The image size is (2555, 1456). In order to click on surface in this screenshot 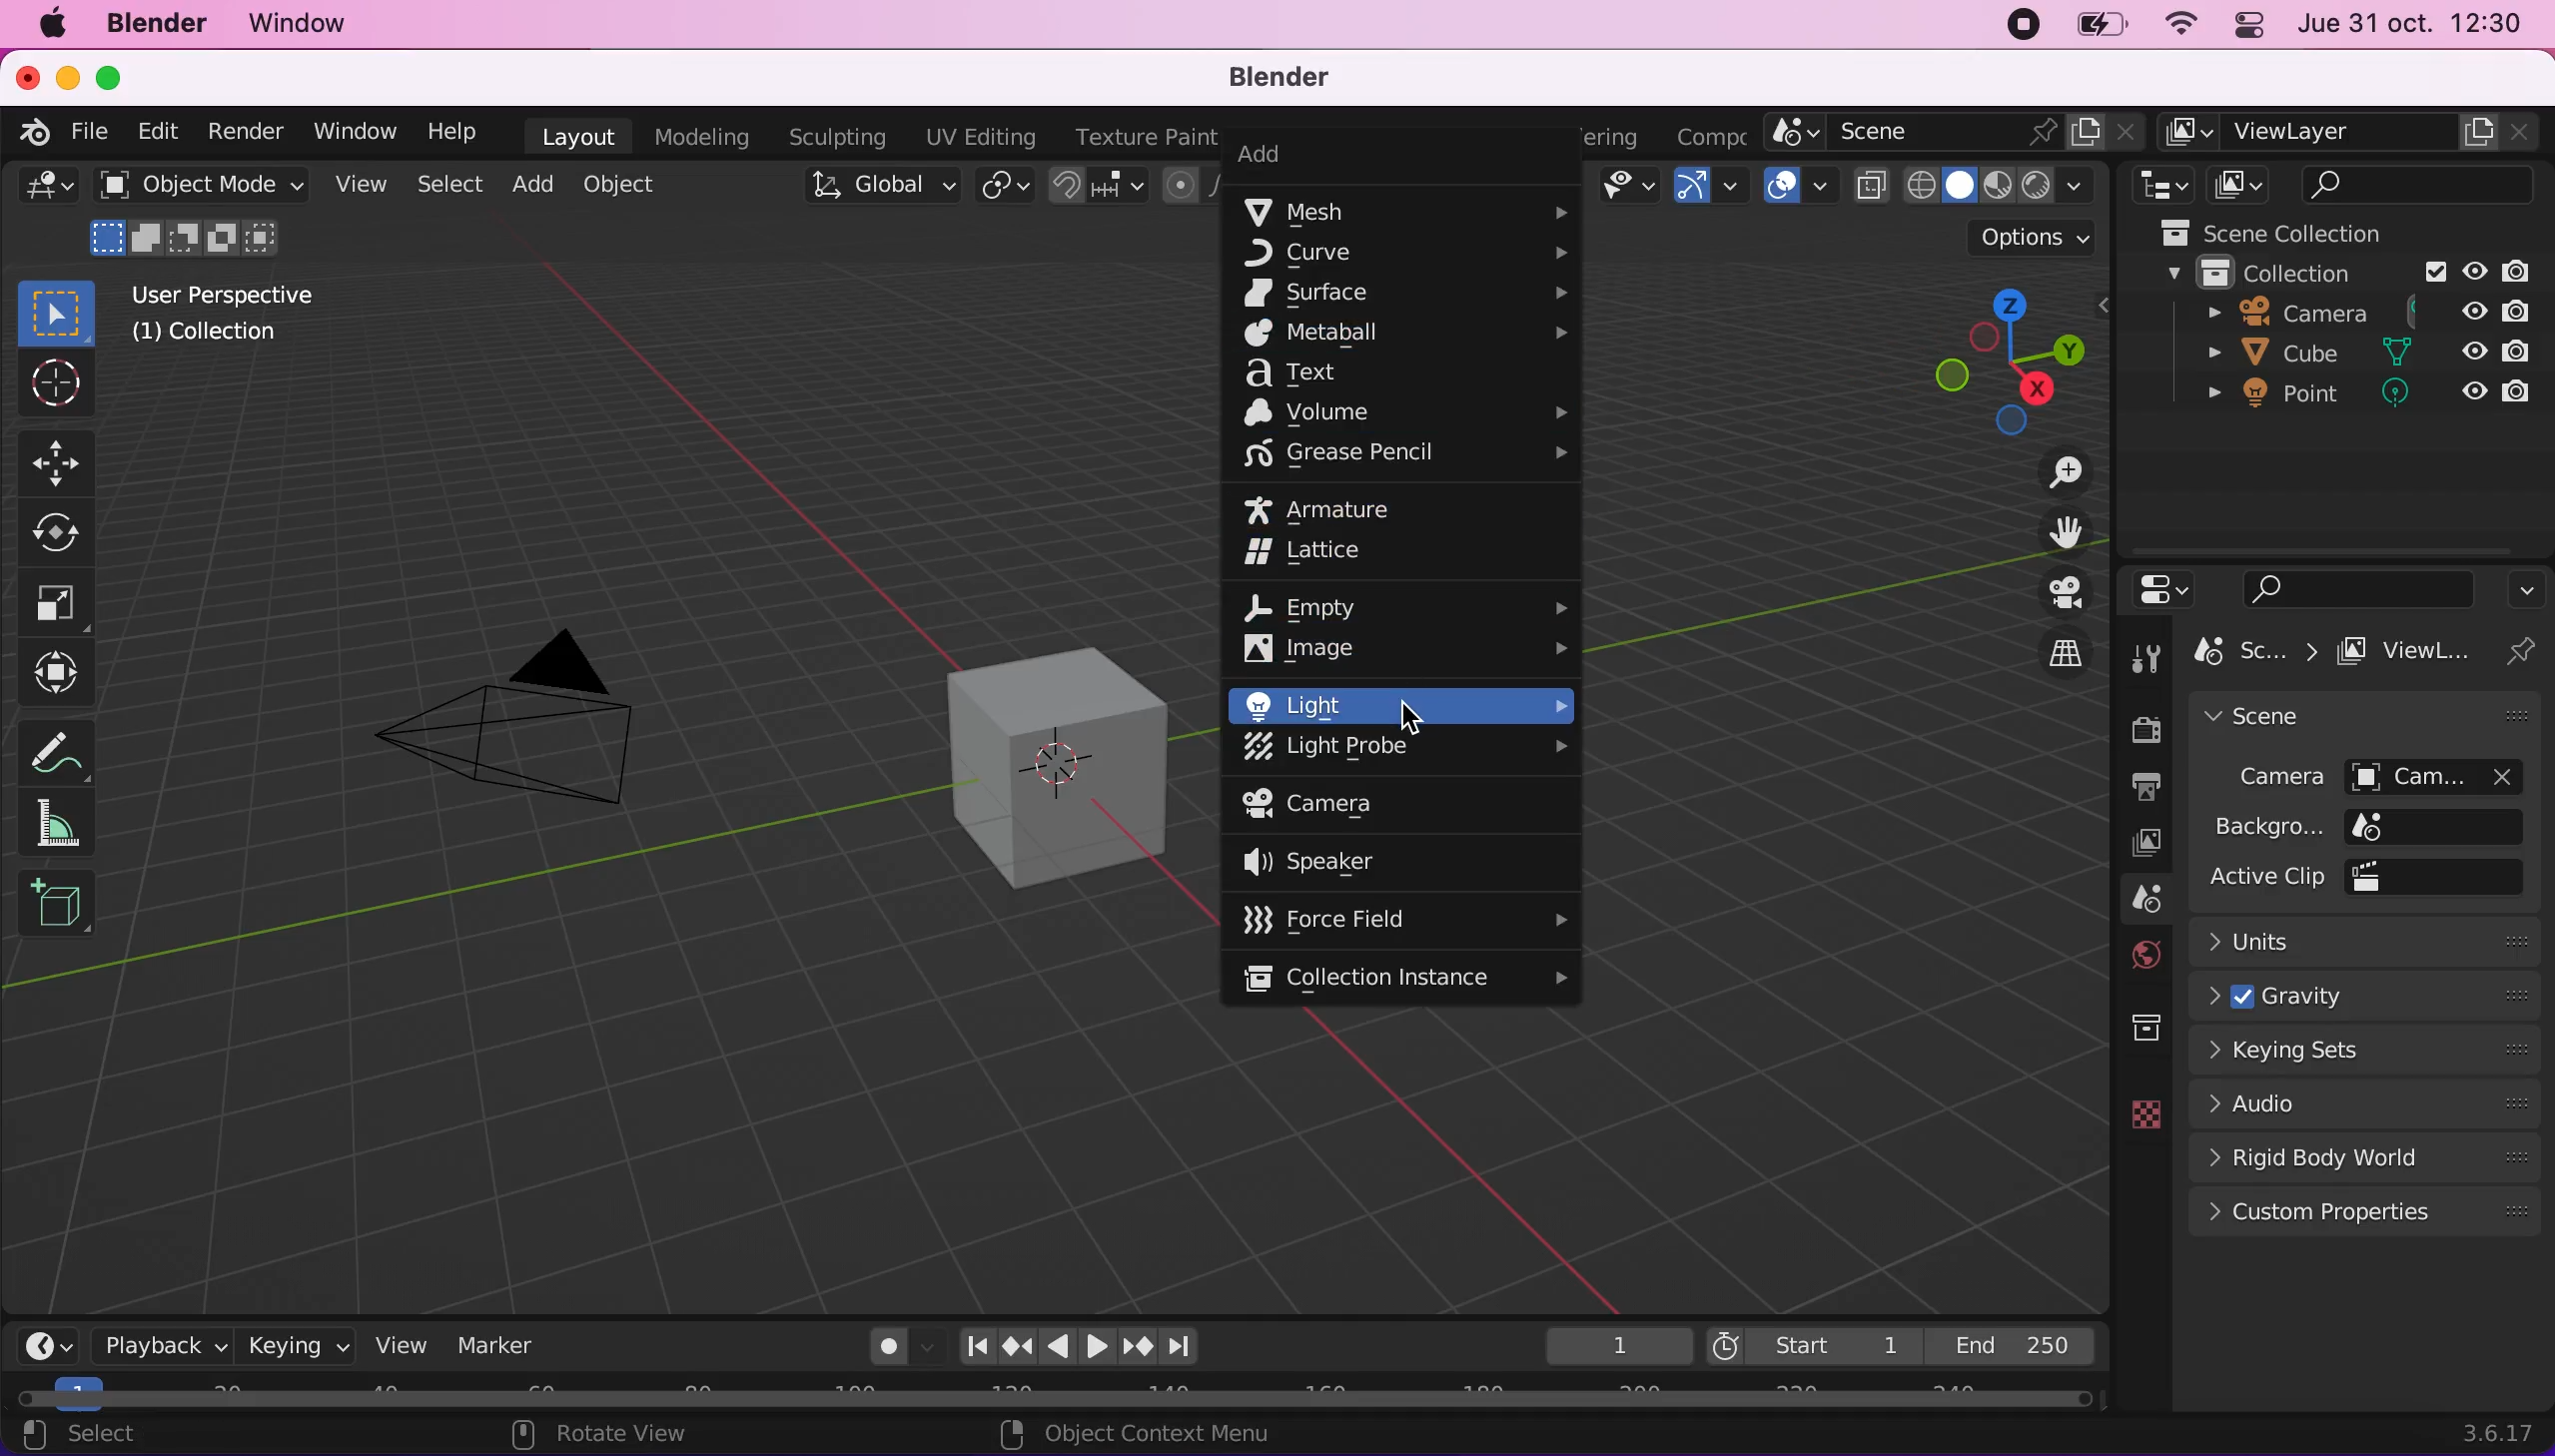, I will do `click(1407, 295)`.